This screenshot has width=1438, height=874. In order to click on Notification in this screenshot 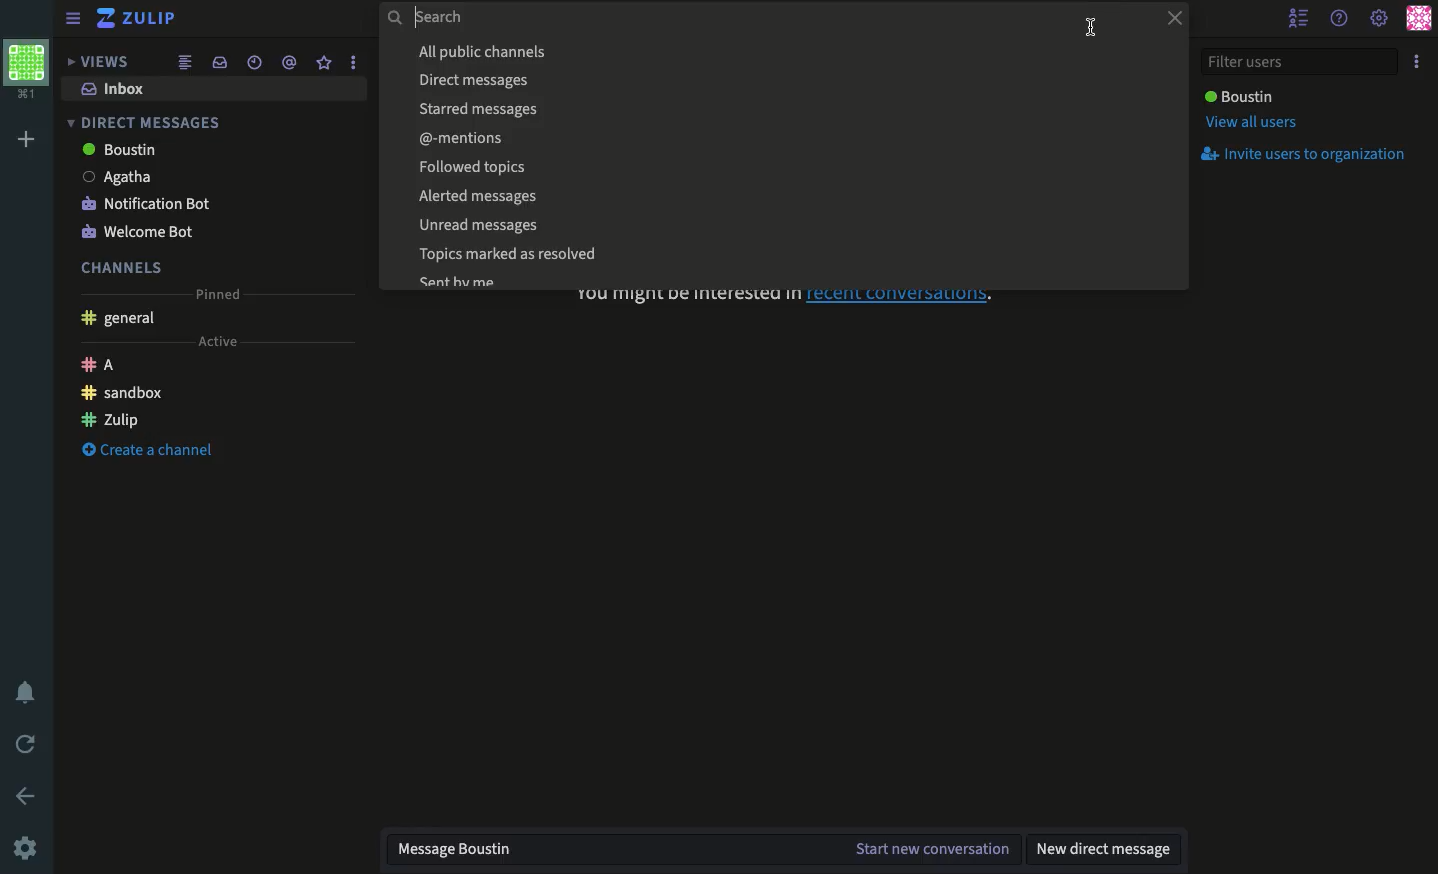, I will do `click(30, 692)`.